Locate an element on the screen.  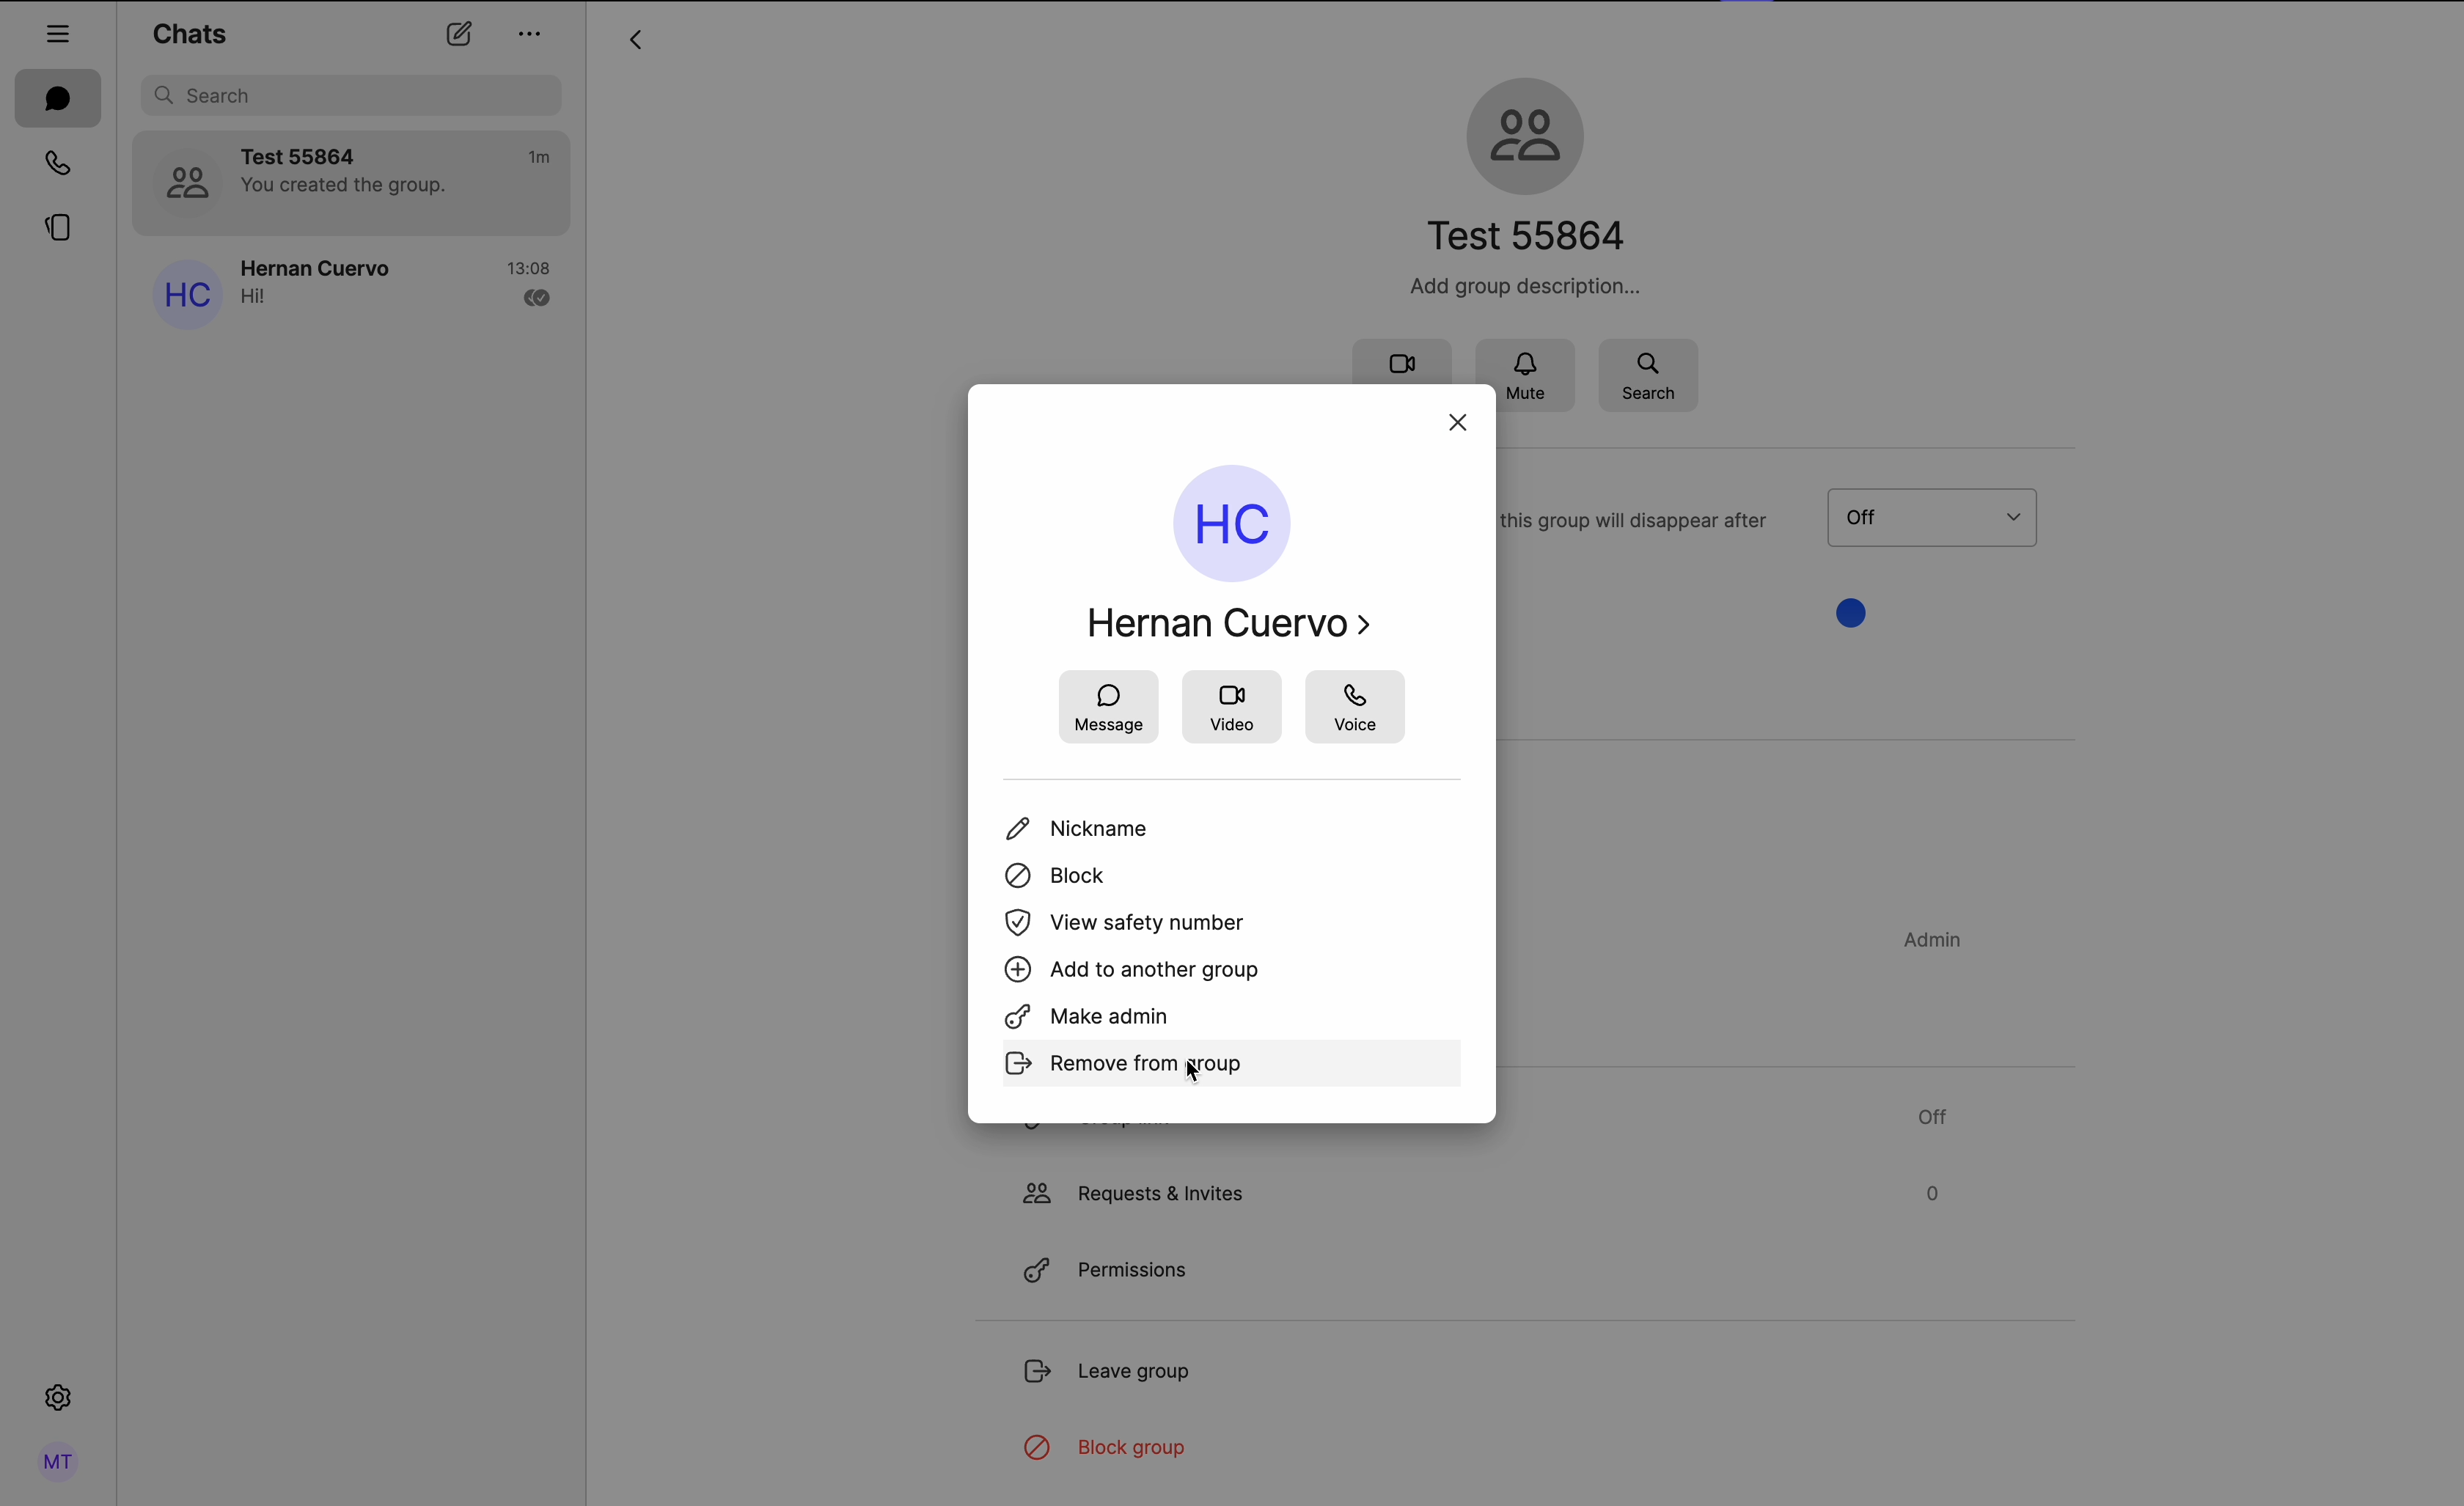
hide tabs is located at coordinates (59, 28).